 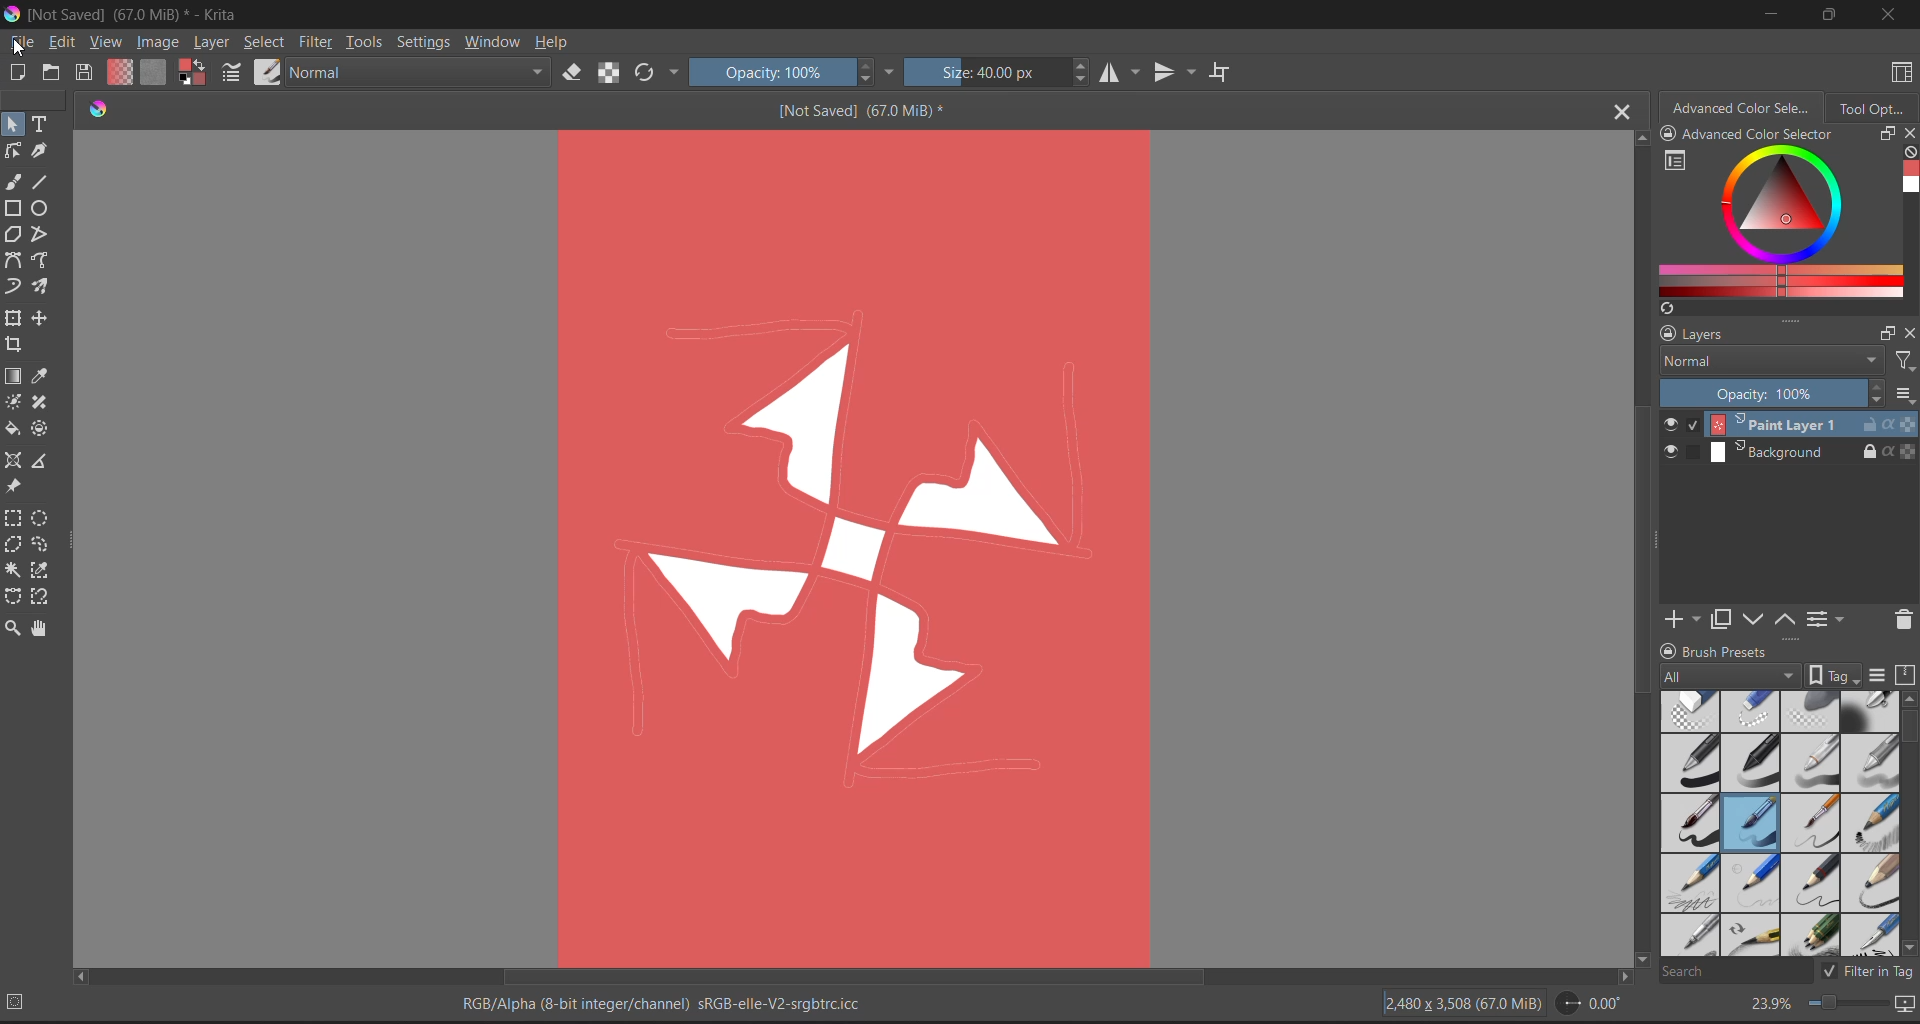 What do you see at coordinates (1467, 1004) in the screenshot?
I see `image description` at bounding box center [1467, 1004].